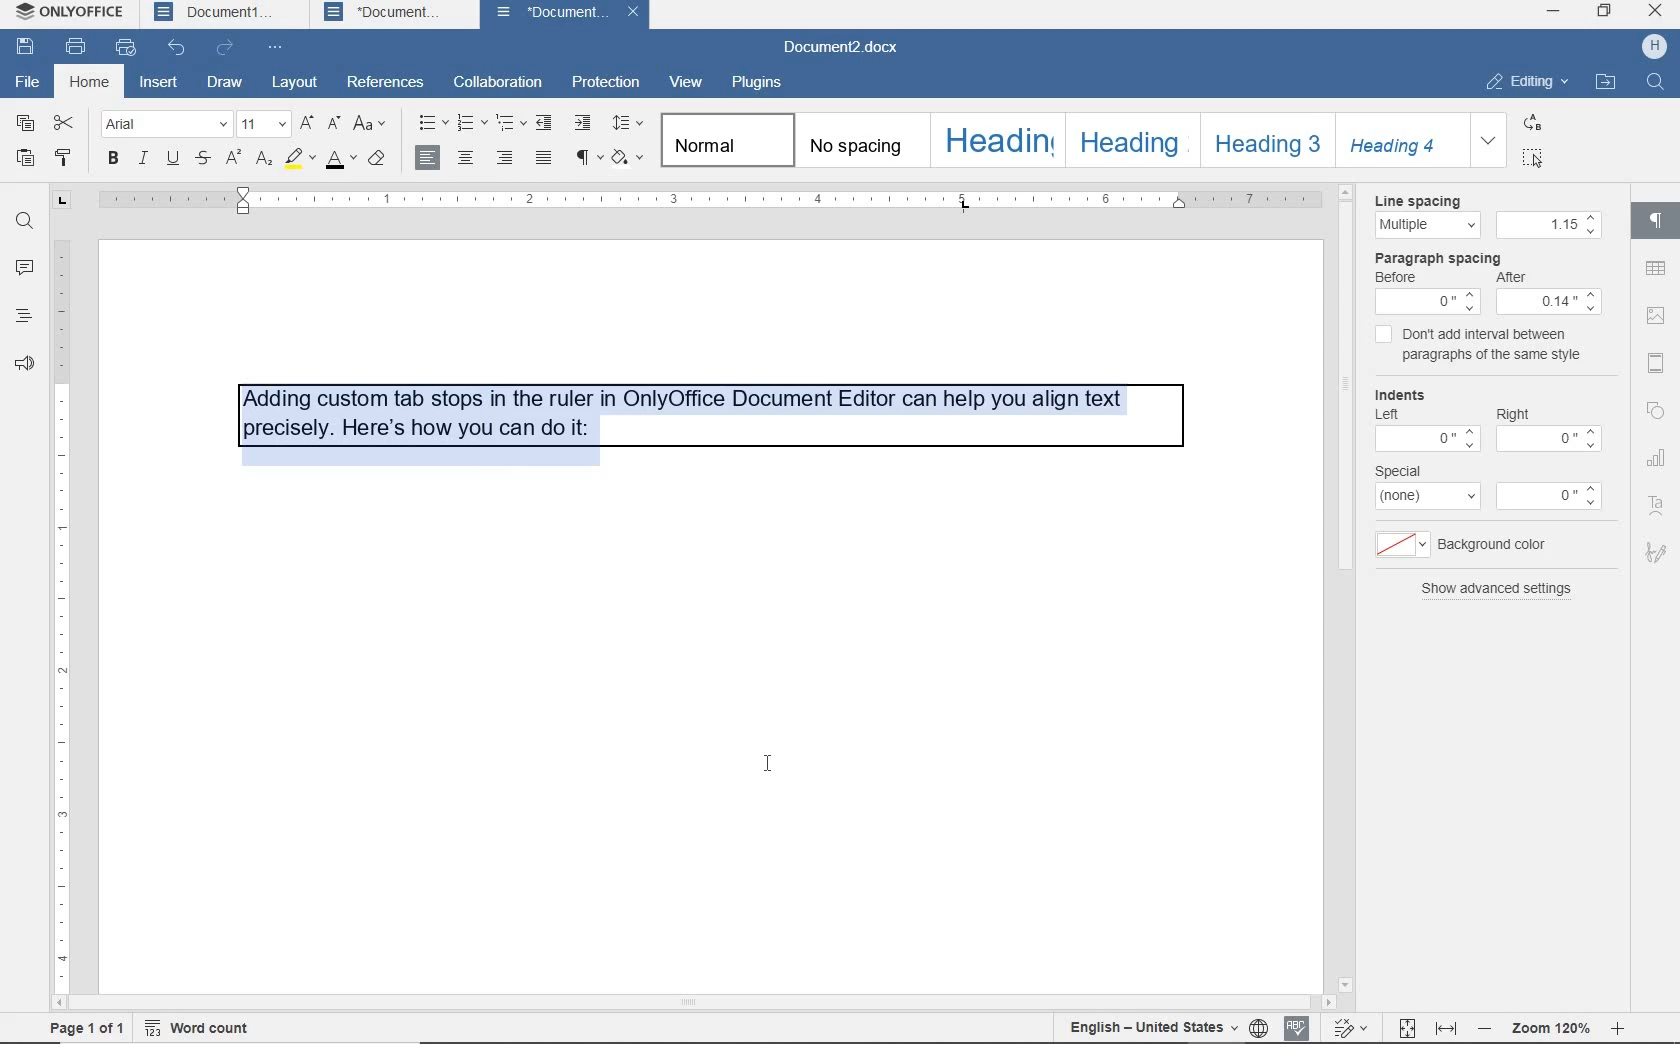  Describe the element at coordinates (683, 82) in the screenshot. I see `view` at that location.